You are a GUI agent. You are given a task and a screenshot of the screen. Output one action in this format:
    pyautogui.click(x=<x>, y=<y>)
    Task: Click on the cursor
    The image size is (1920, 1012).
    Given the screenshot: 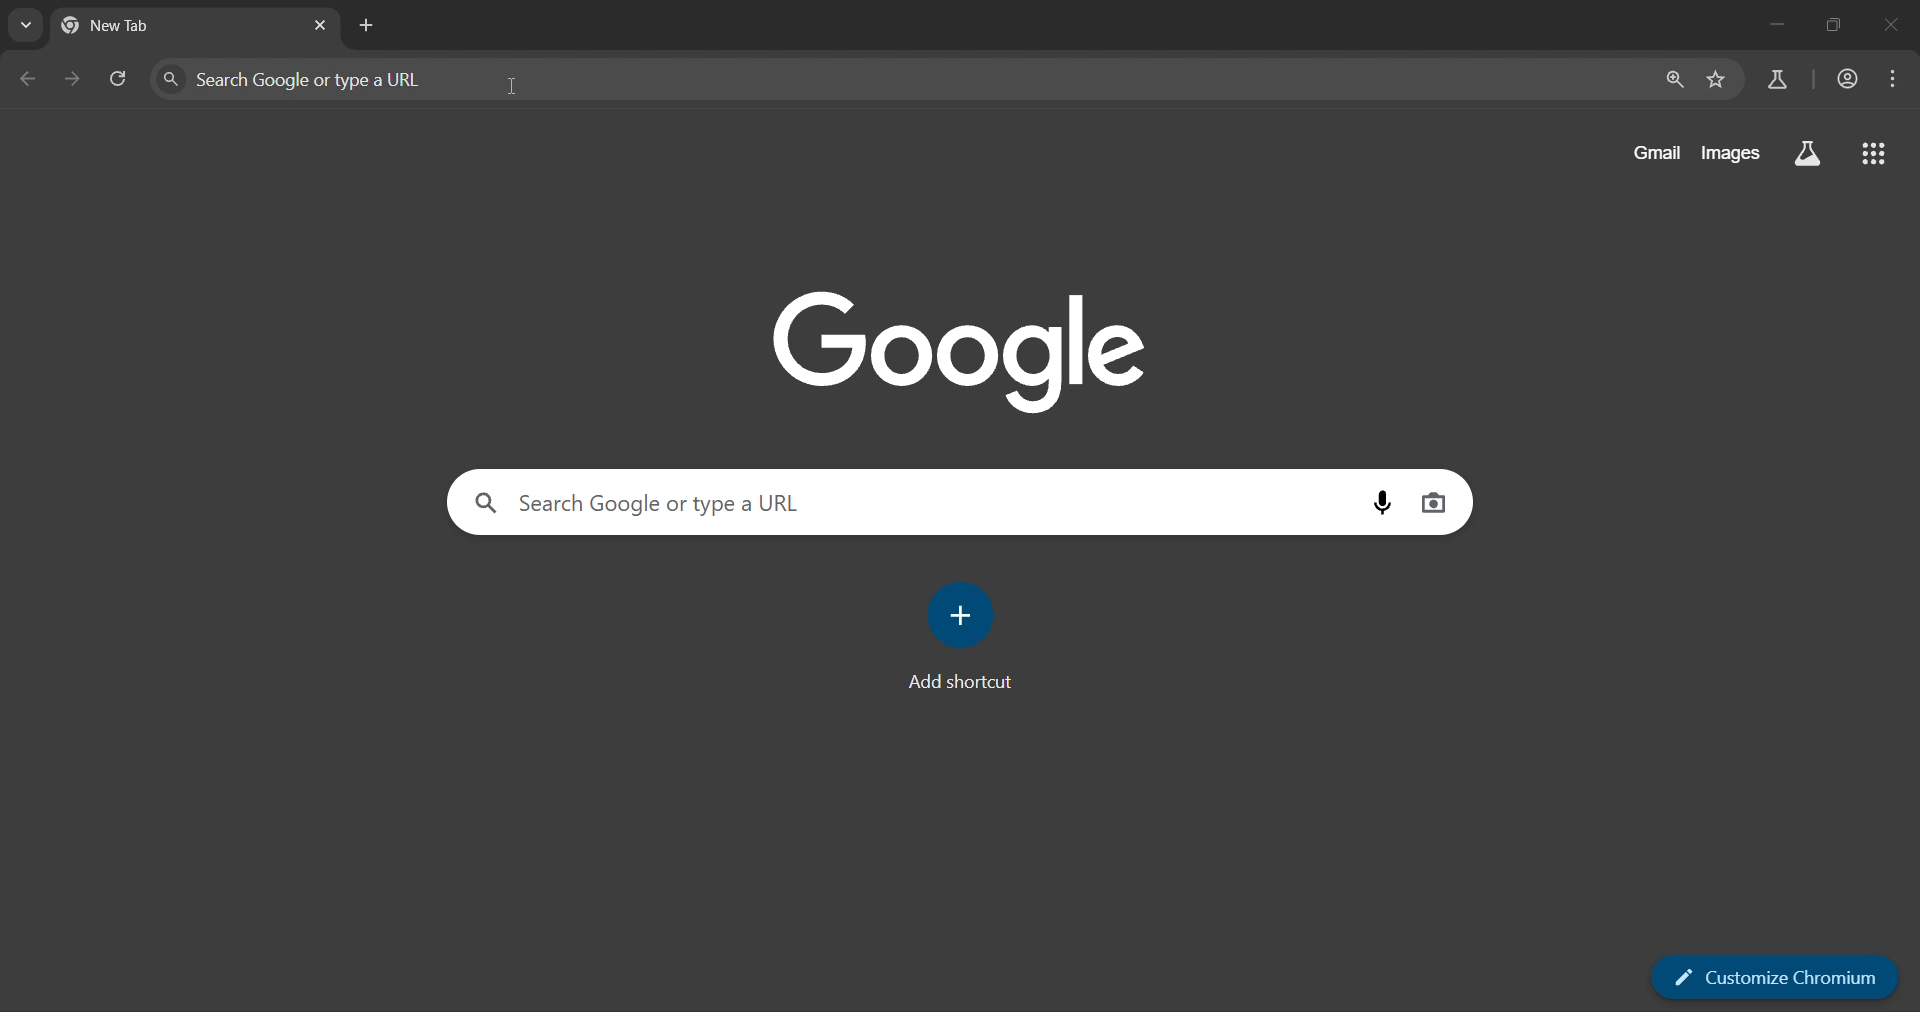 What is the action you would take?
    pyautogui.click(x=514, y=90)
    